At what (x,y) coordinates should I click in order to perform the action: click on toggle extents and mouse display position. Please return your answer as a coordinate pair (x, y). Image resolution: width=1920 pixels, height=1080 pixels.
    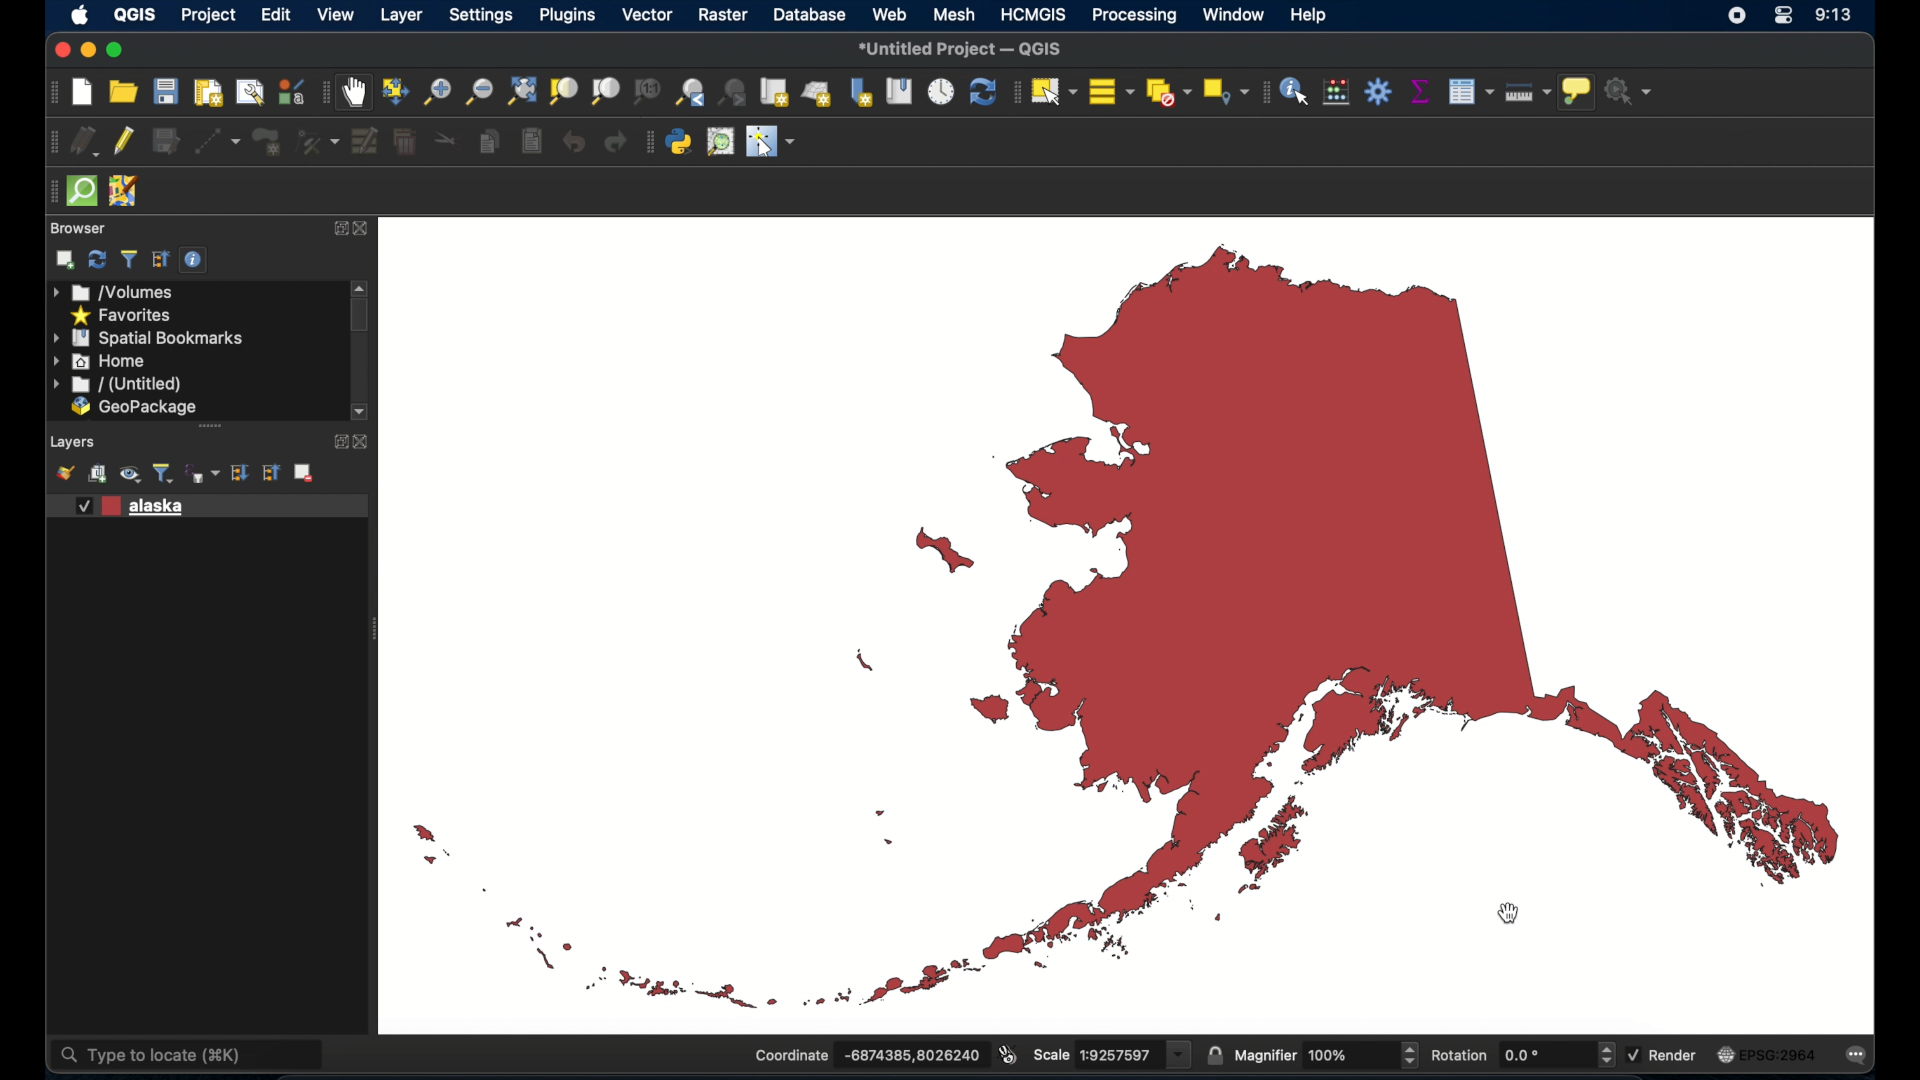
    Looking at the image, I should click on (1007, 1053).